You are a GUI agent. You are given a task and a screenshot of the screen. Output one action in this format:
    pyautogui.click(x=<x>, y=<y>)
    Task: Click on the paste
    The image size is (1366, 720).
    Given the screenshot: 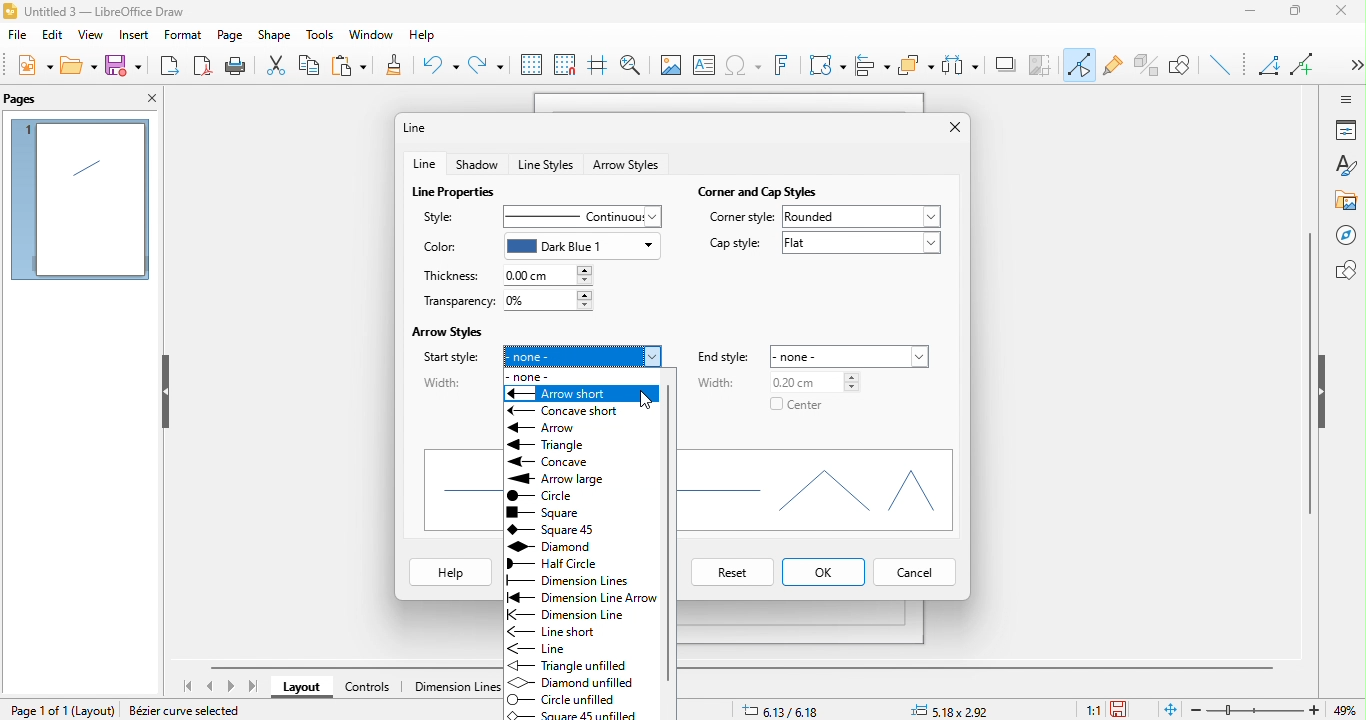 What is the action you would take?
    pyautogui.click(x=355, y=66)
    